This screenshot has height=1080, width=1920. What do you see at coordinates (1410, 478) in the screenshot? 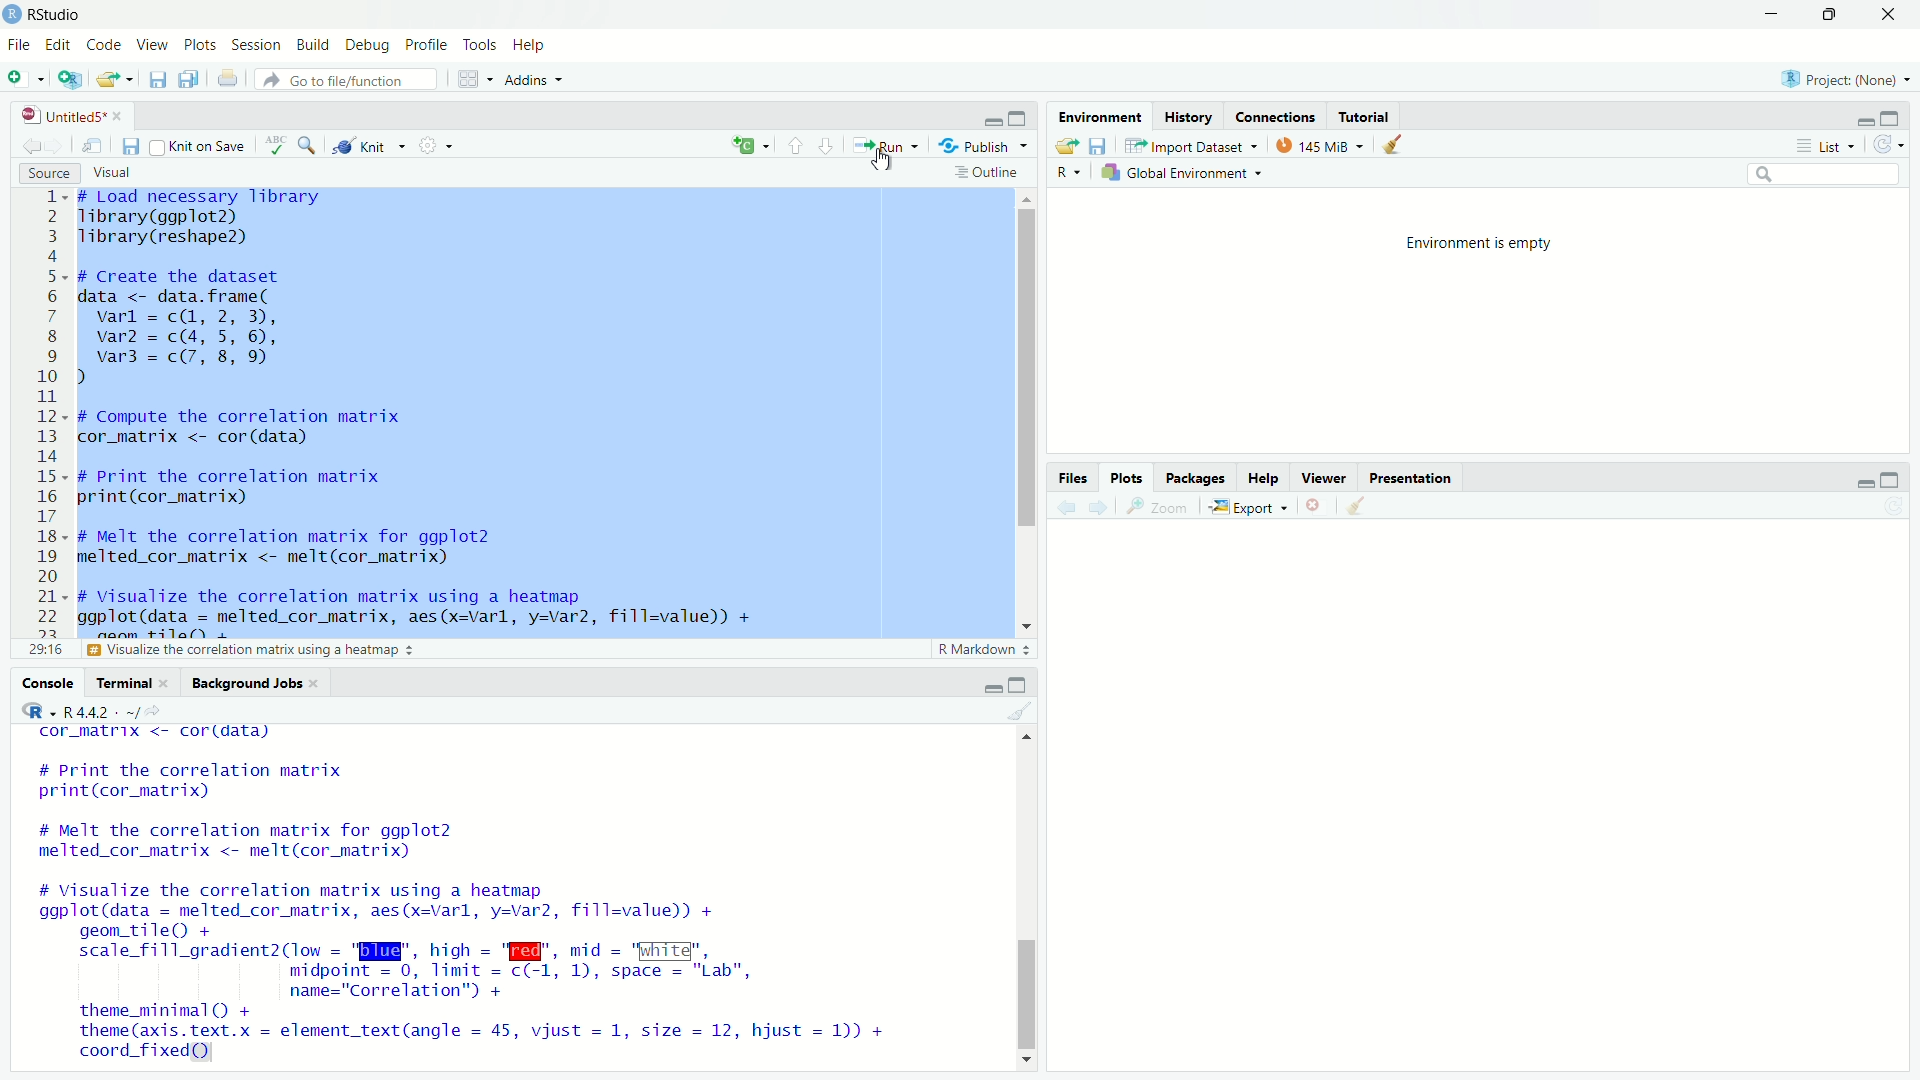
I see `presentation` at bounding box center [1410, 478].